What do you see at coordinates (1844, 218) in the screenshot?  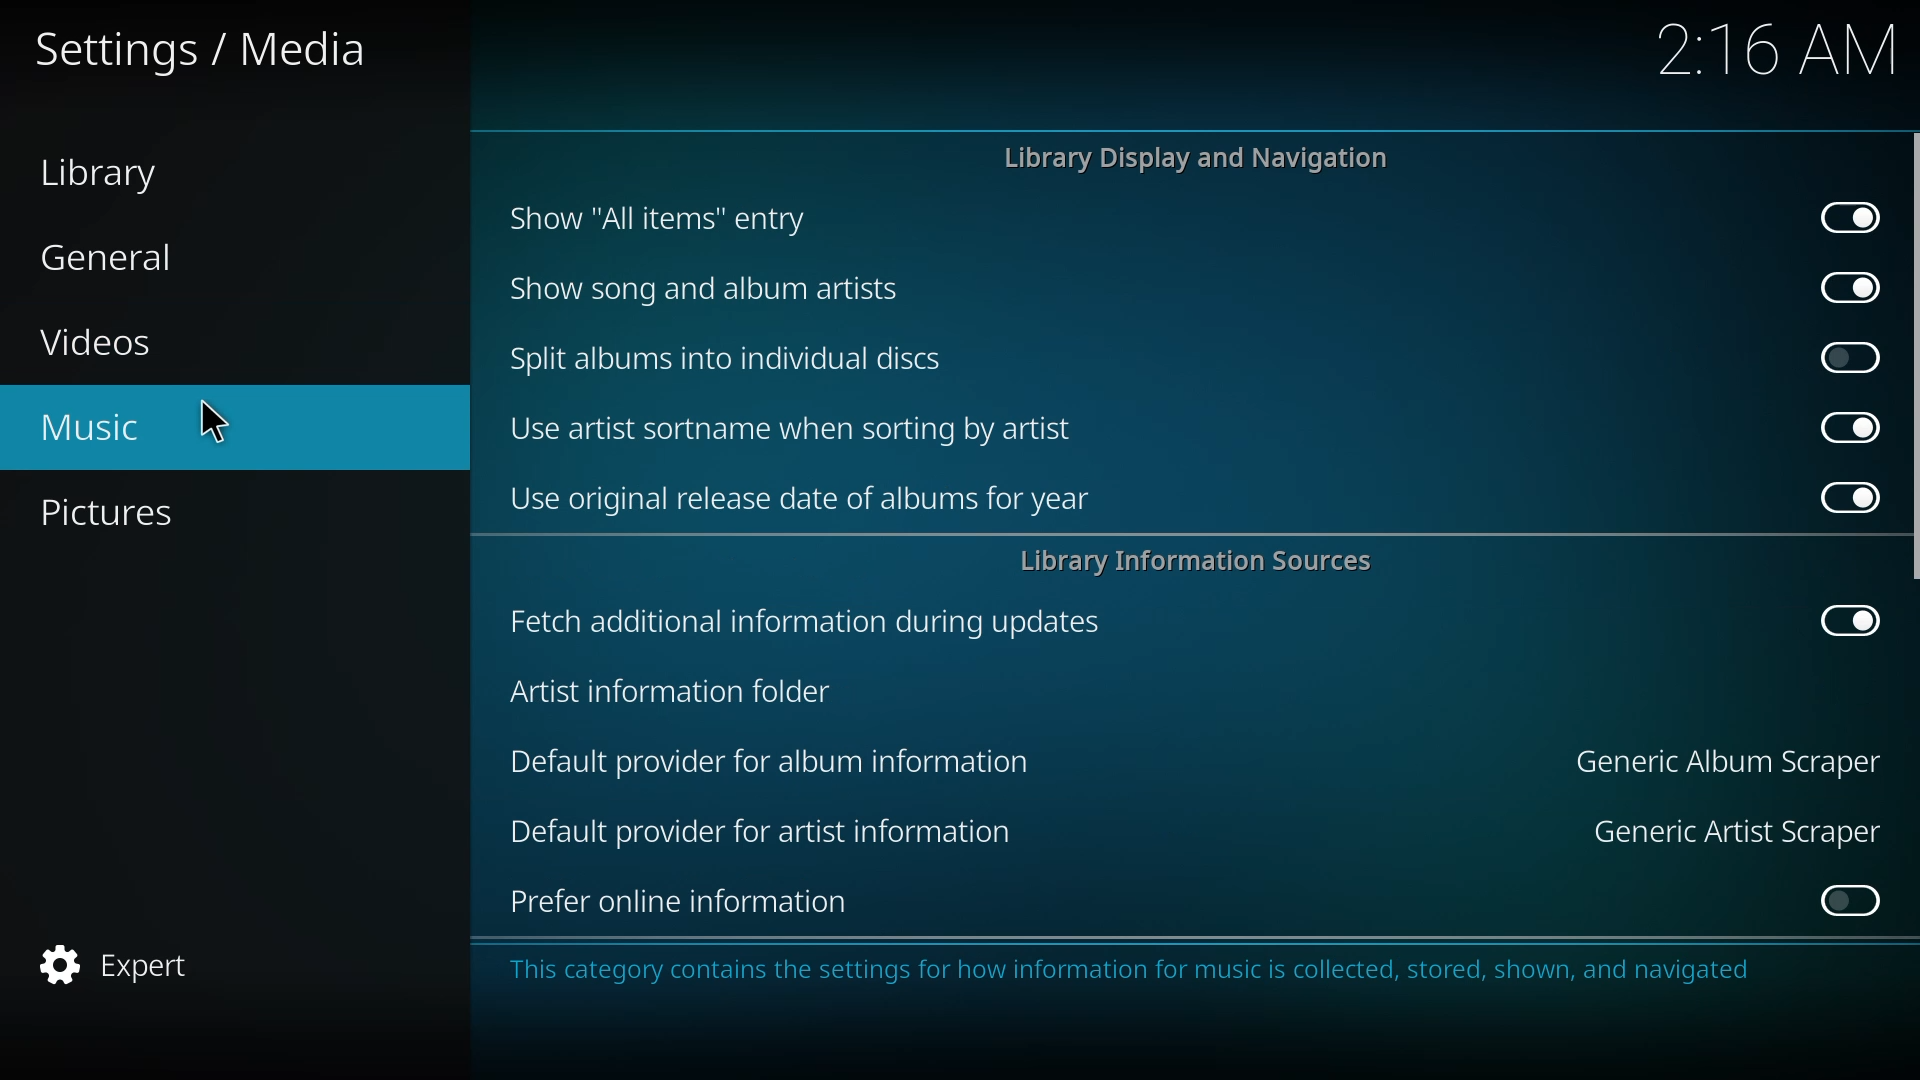 I see `enabled` at bounding box center [1844, 218].